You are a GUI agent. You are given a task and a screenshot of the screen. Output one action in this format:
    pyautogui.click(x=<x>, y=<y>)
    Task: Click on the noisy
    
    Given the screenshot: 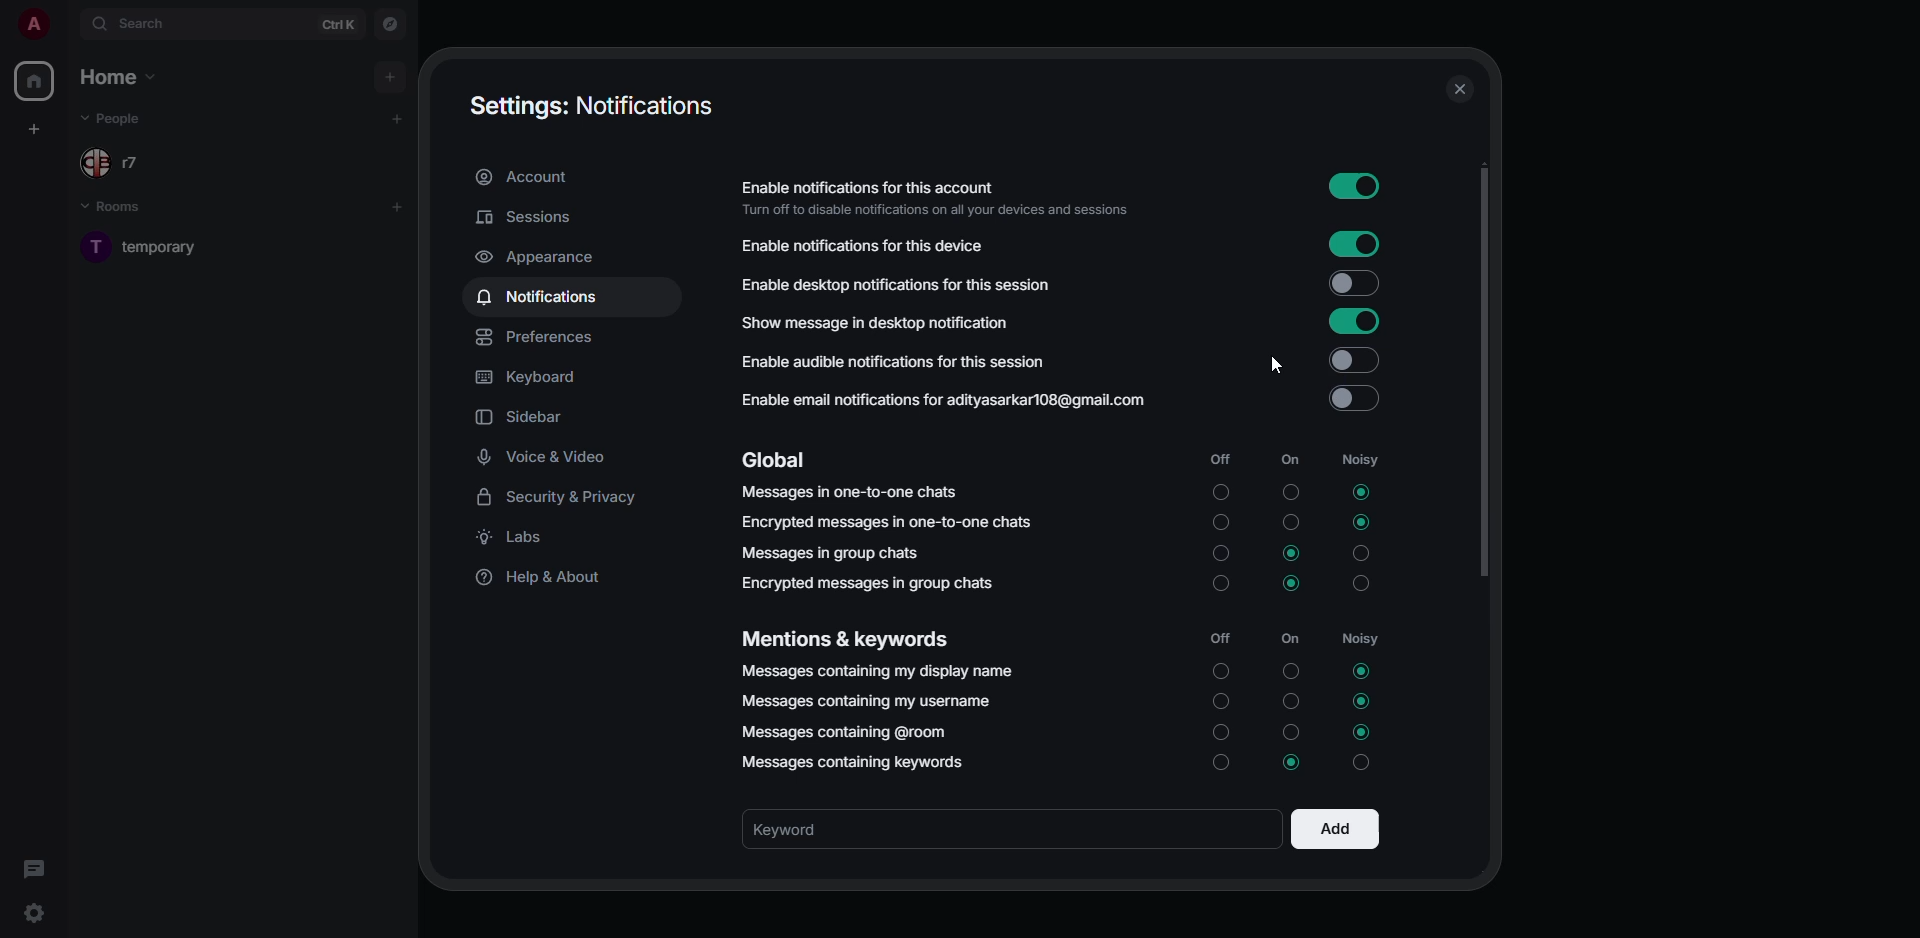 What is the action you would take?
    pyautogui.click(x=1364, y=459)
    